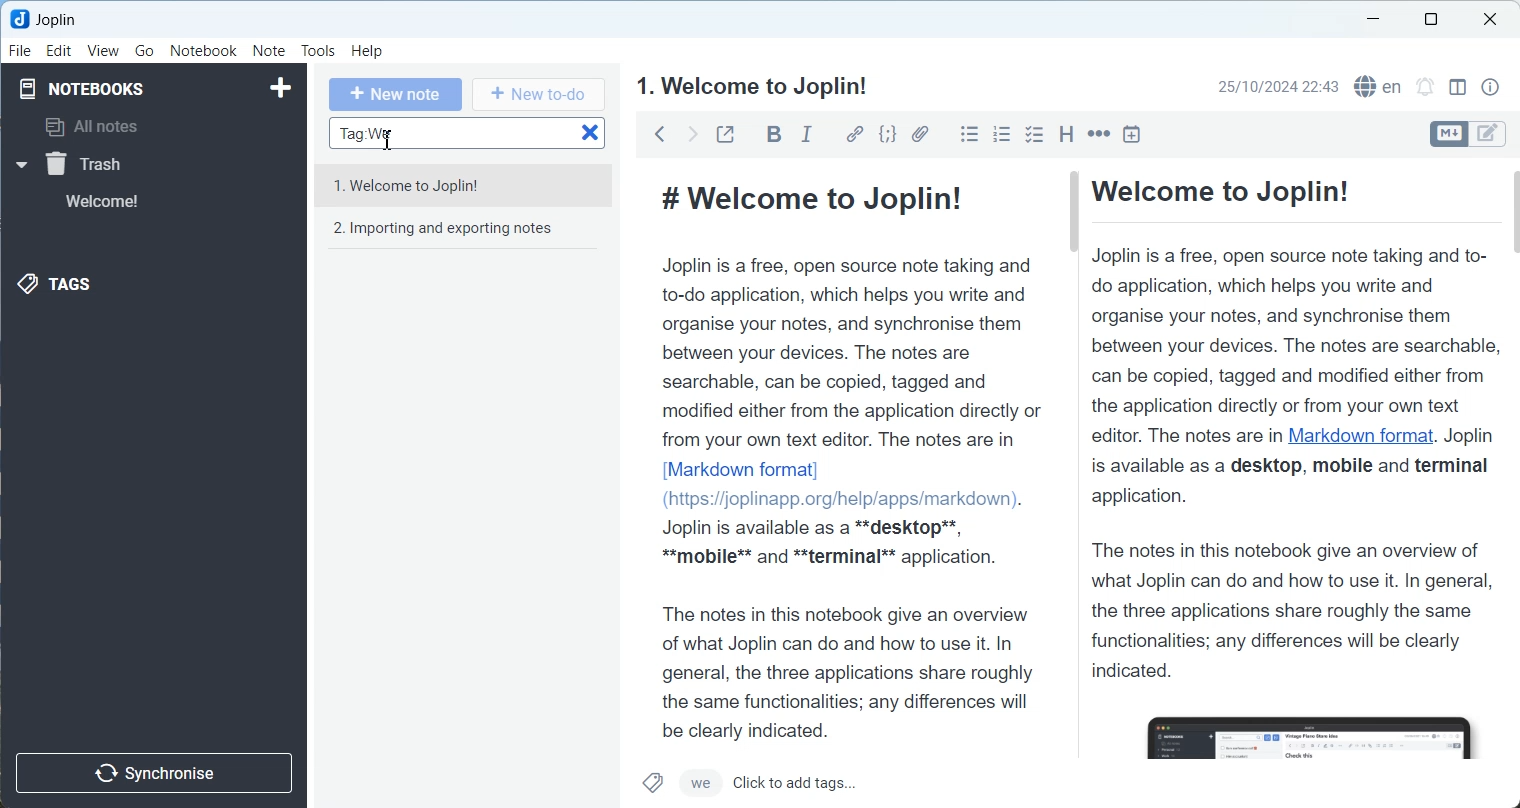 This screenshot has width=1520, height=808. I want to click on Note Properties, so click(1490, 86).